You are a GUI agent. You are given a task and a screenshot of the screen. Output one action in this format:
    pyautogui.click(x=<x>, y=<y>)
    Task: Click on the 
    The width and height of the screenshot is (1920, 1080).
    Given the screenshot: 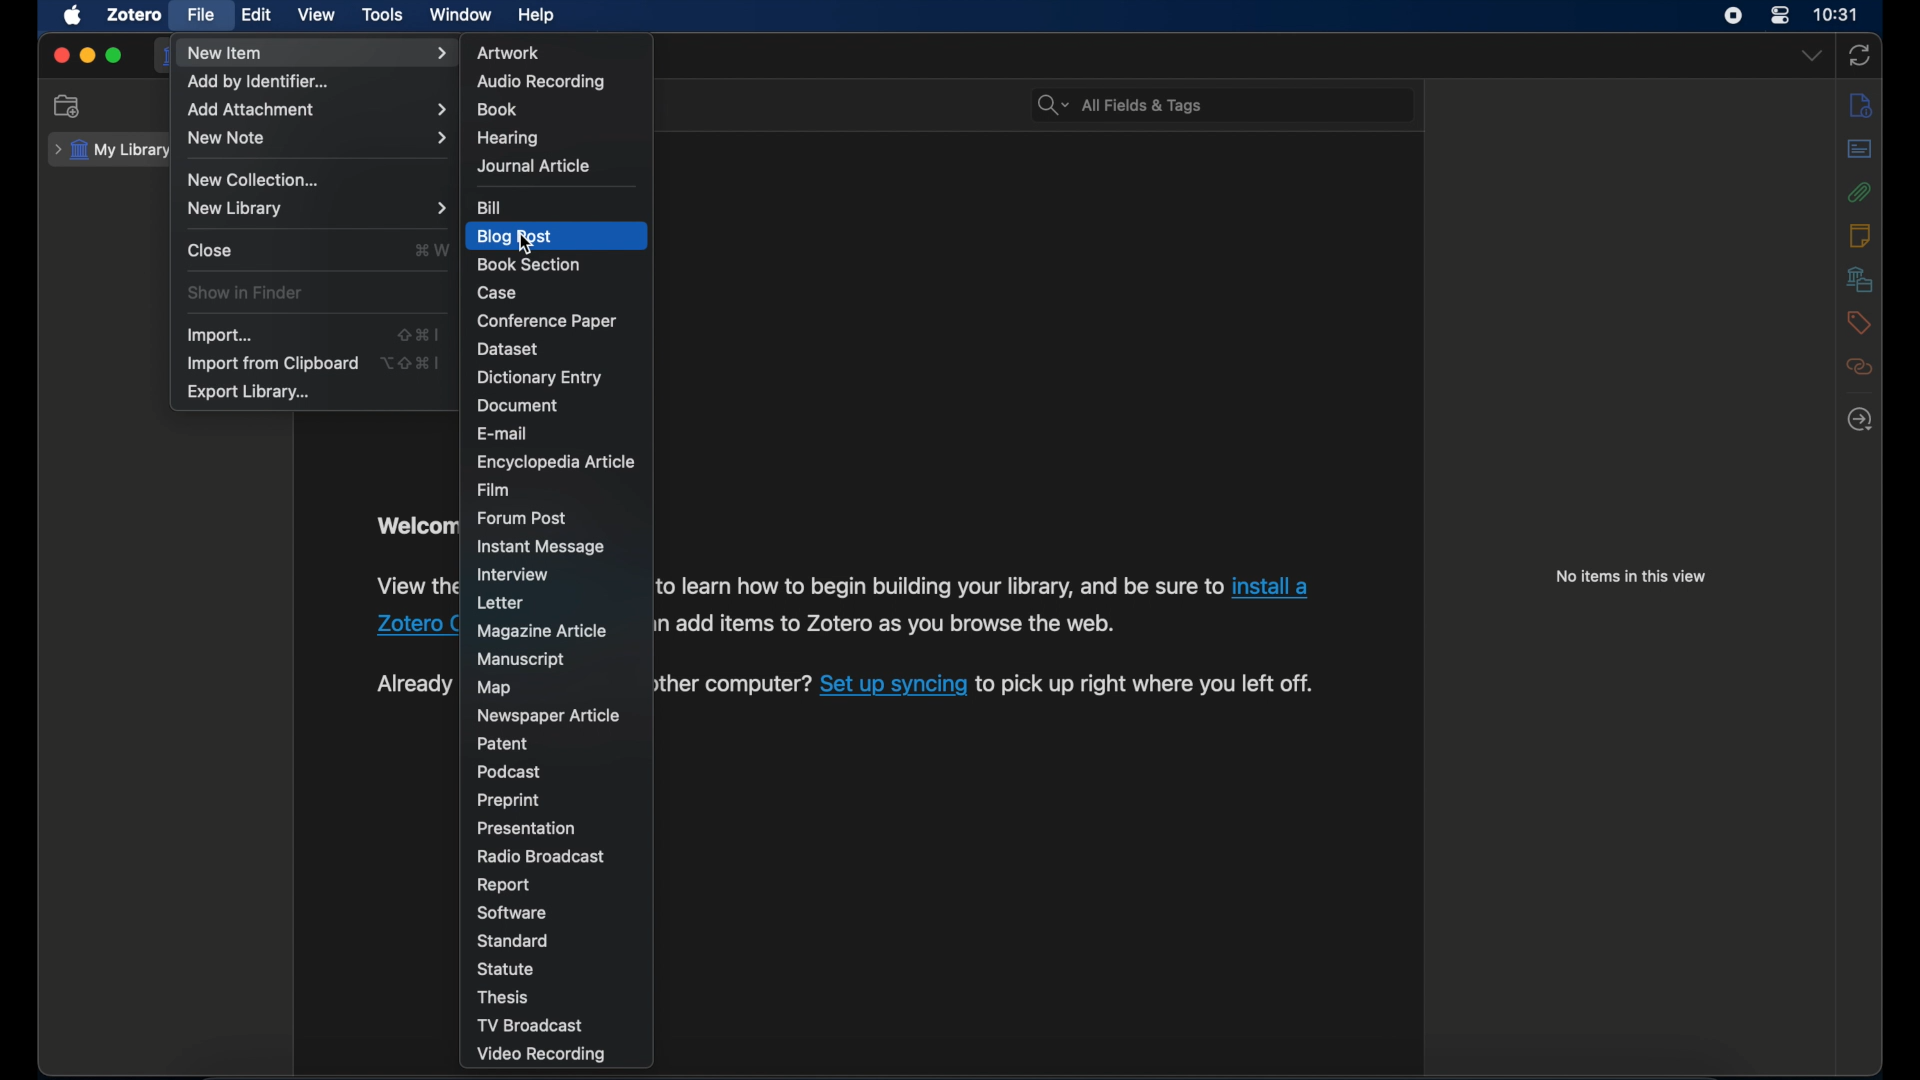 What is the action you would take?
    pyautogui.click(x=893, y=684)
    